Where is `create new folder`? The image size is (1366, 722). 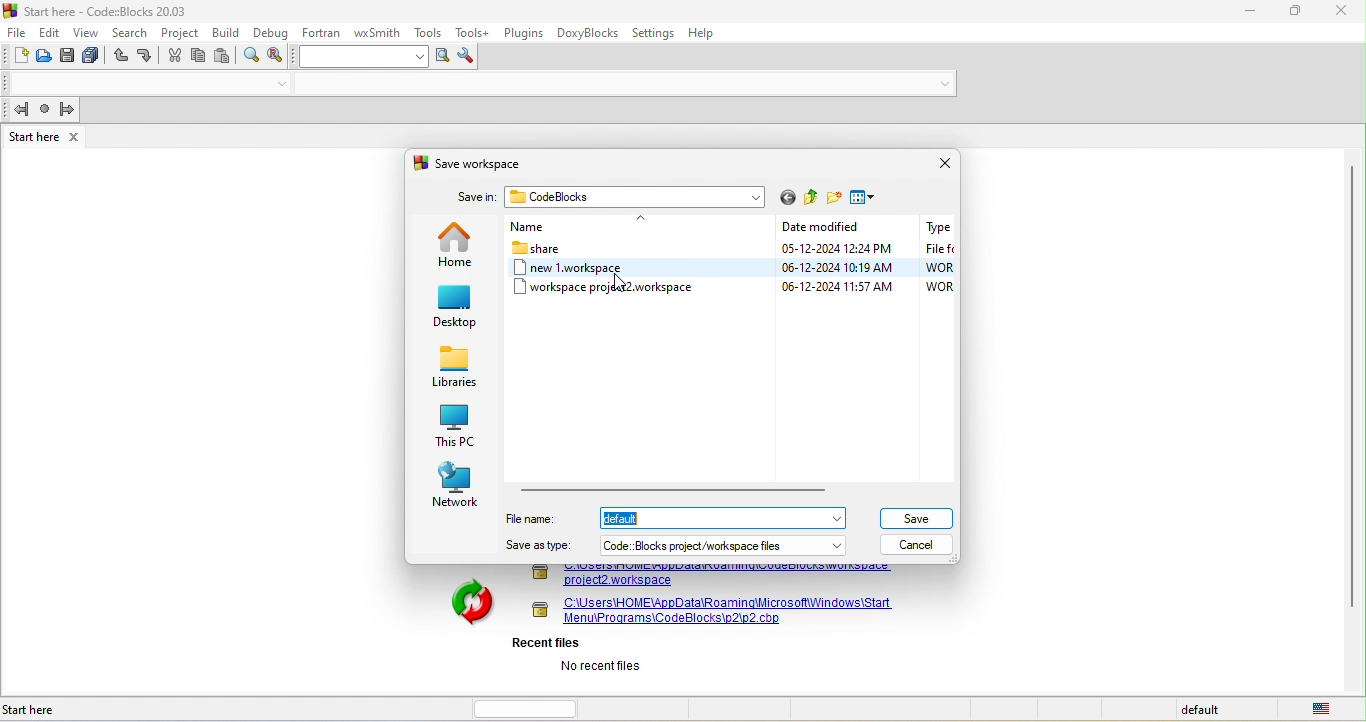
create new folder is located at coordinates (835, 198).